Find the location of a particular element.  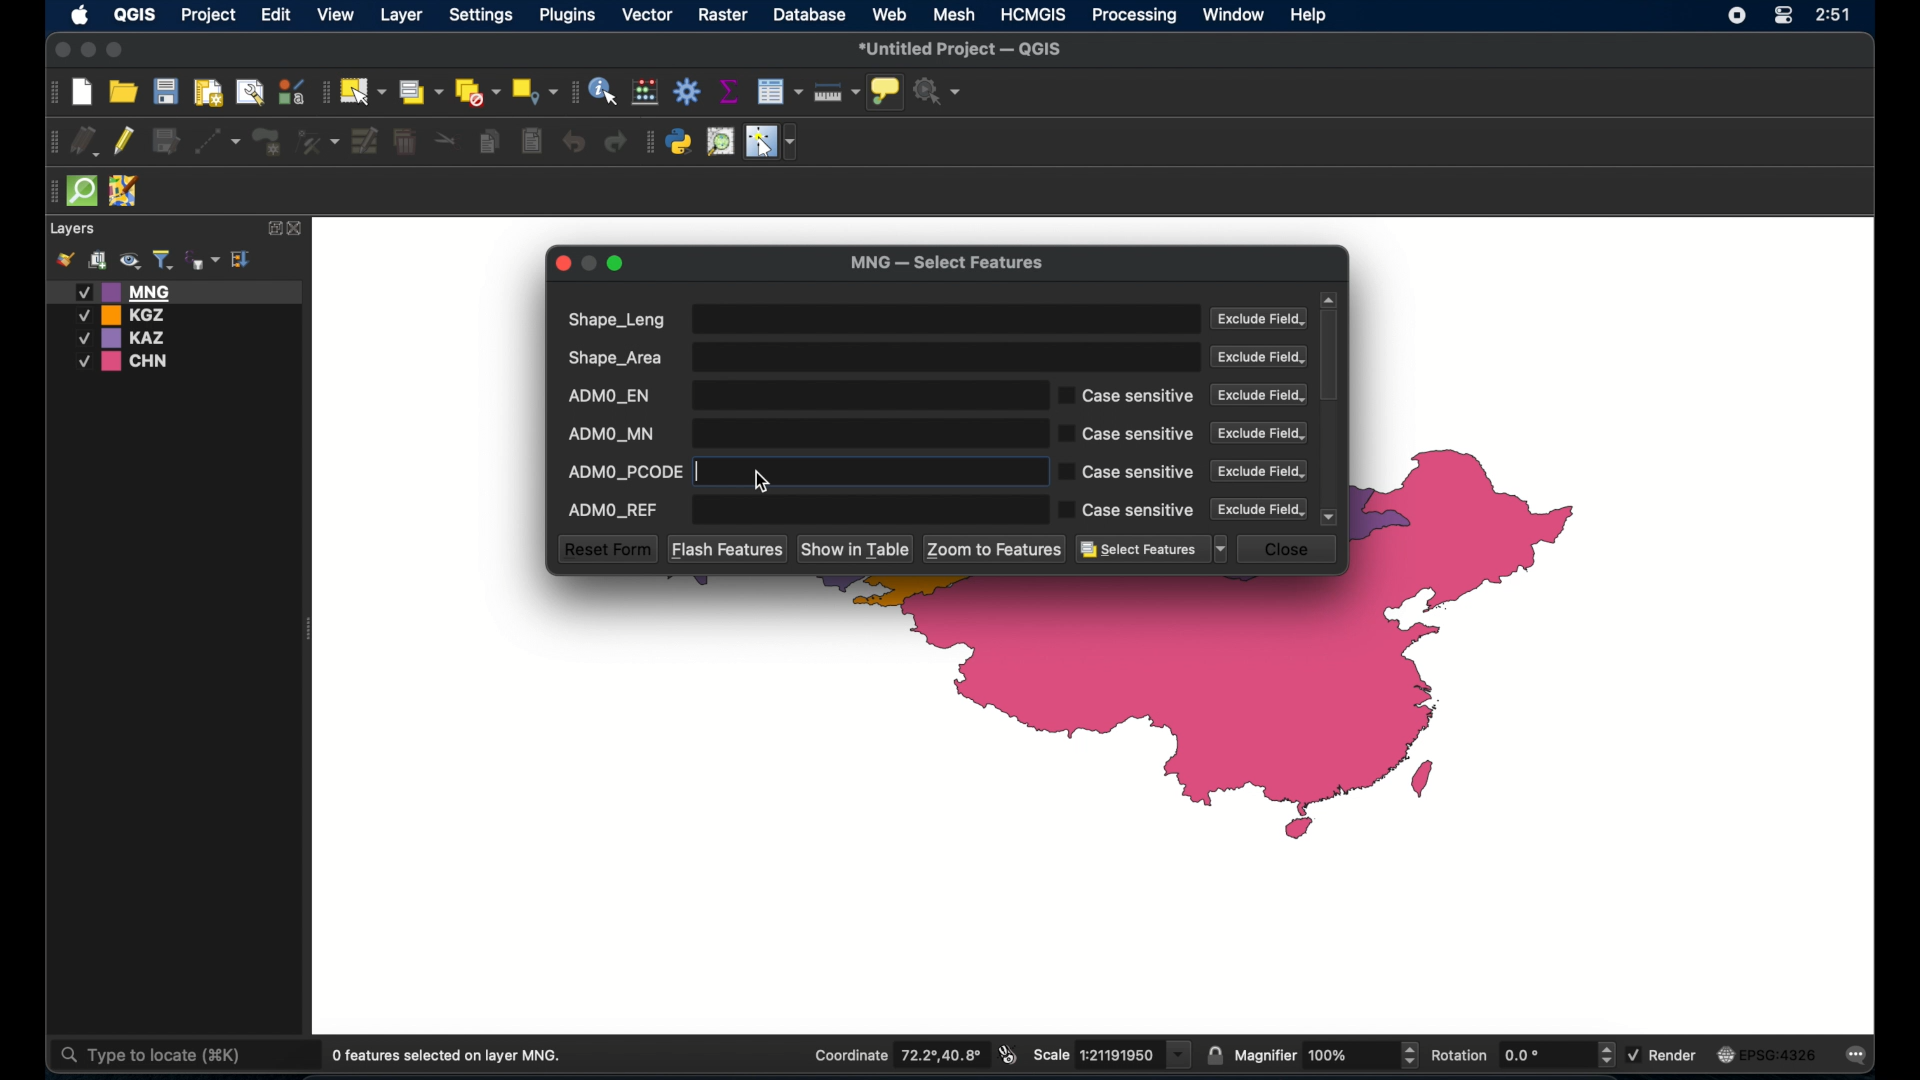

text cursor is located at coordinates (708, 472).